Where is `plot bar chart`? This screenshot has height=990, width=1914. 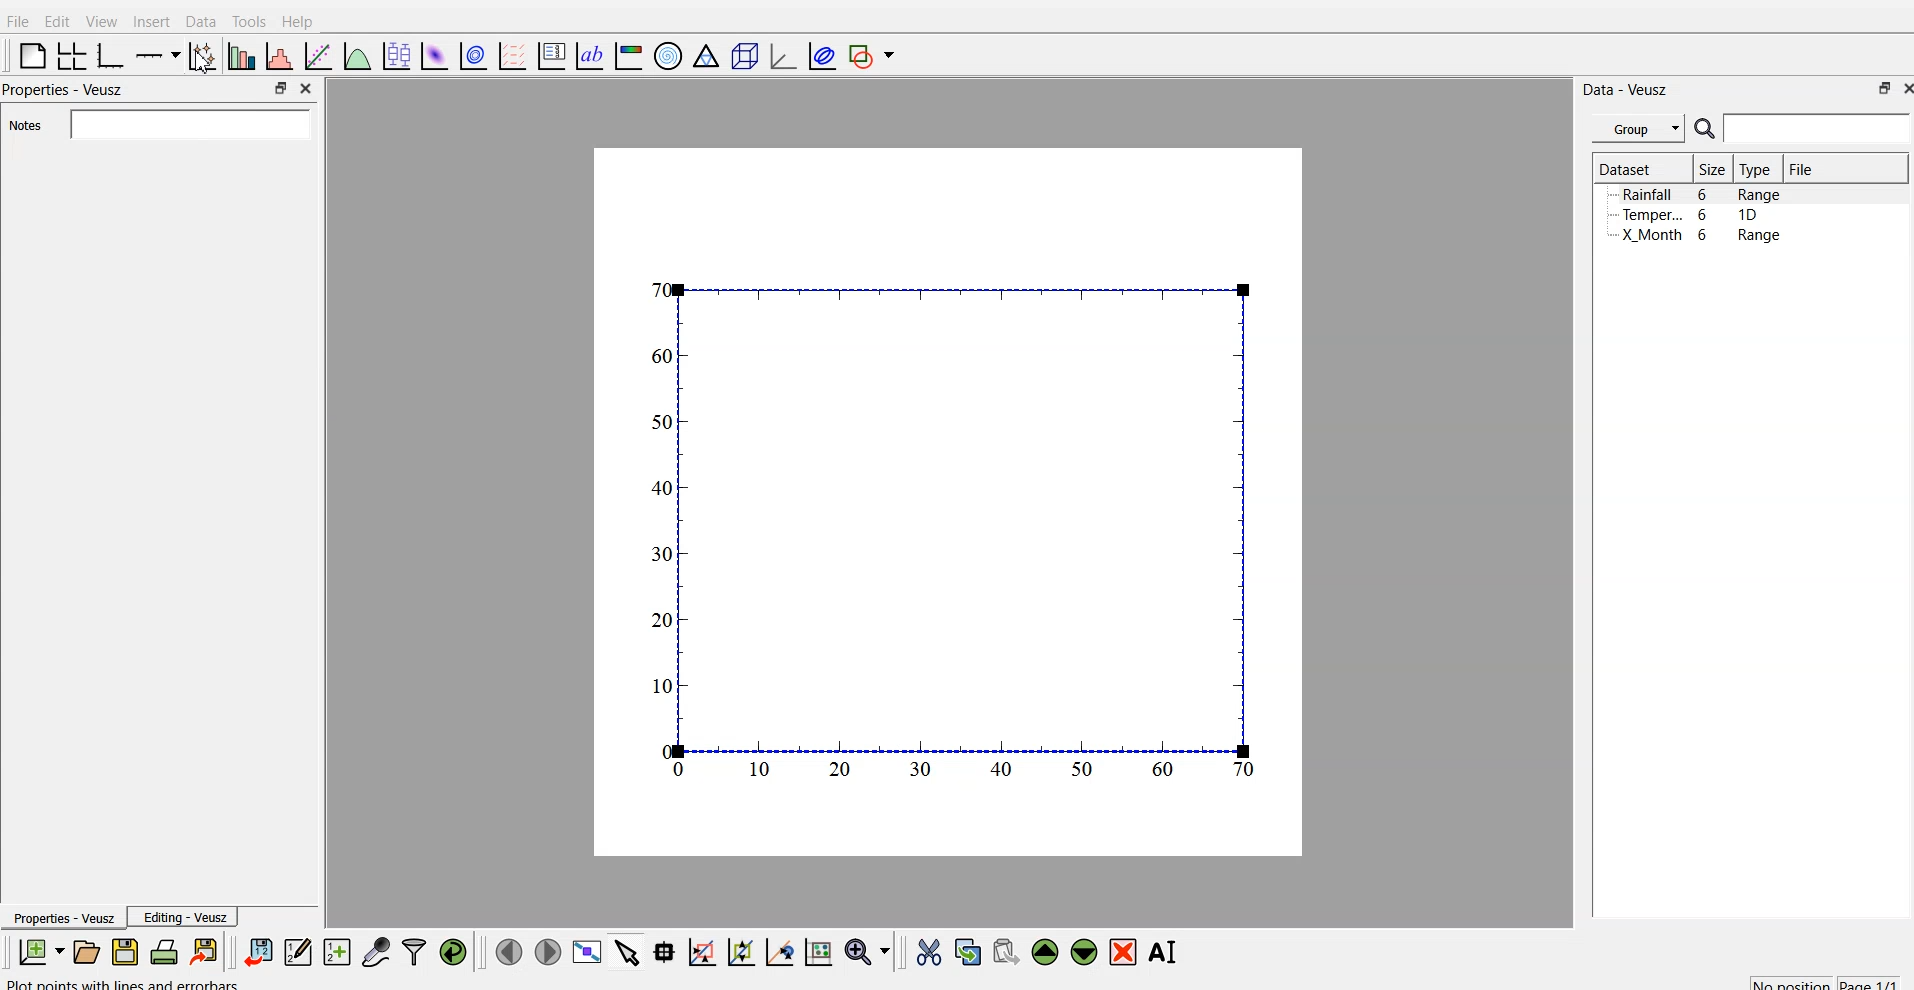 plot bar chart is located at coordinates (238, 55).